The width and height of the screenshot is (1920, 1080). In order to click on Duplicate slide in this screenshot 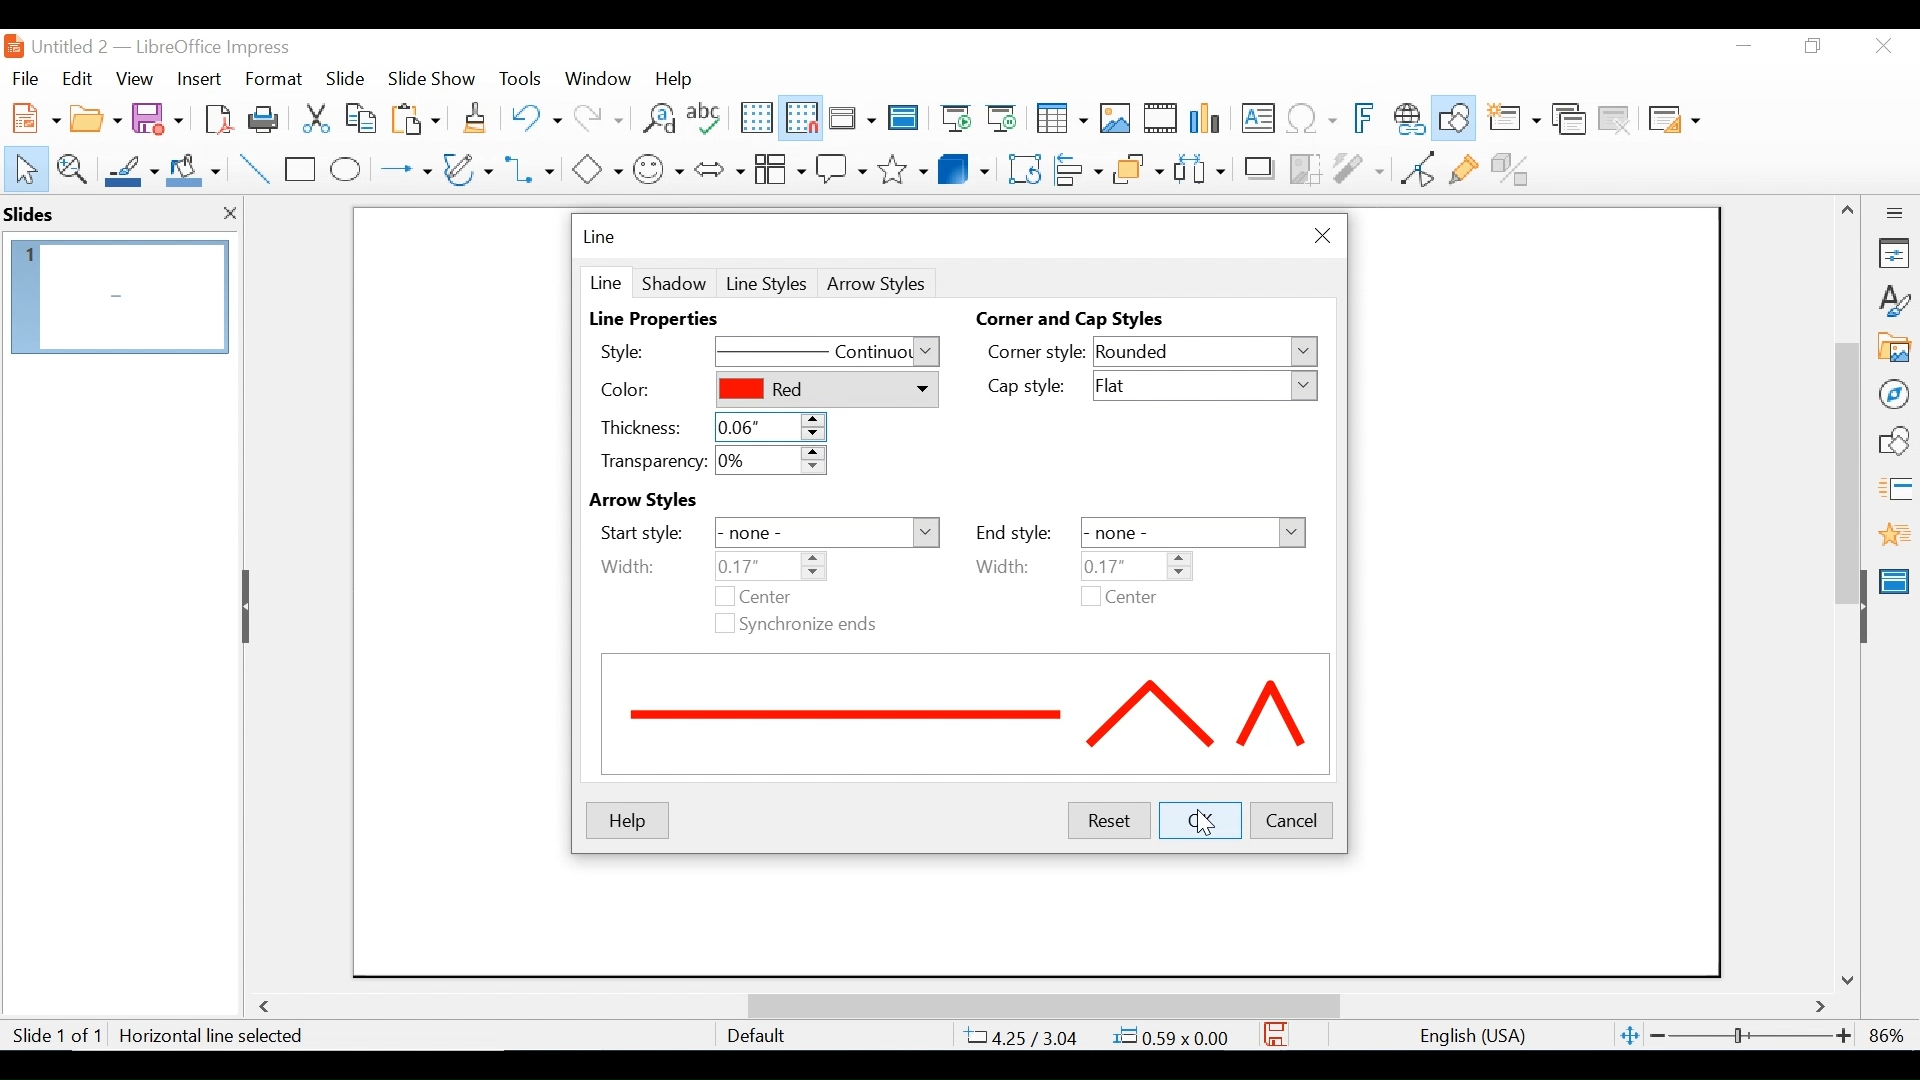, I will do `click(1569, 120)`.